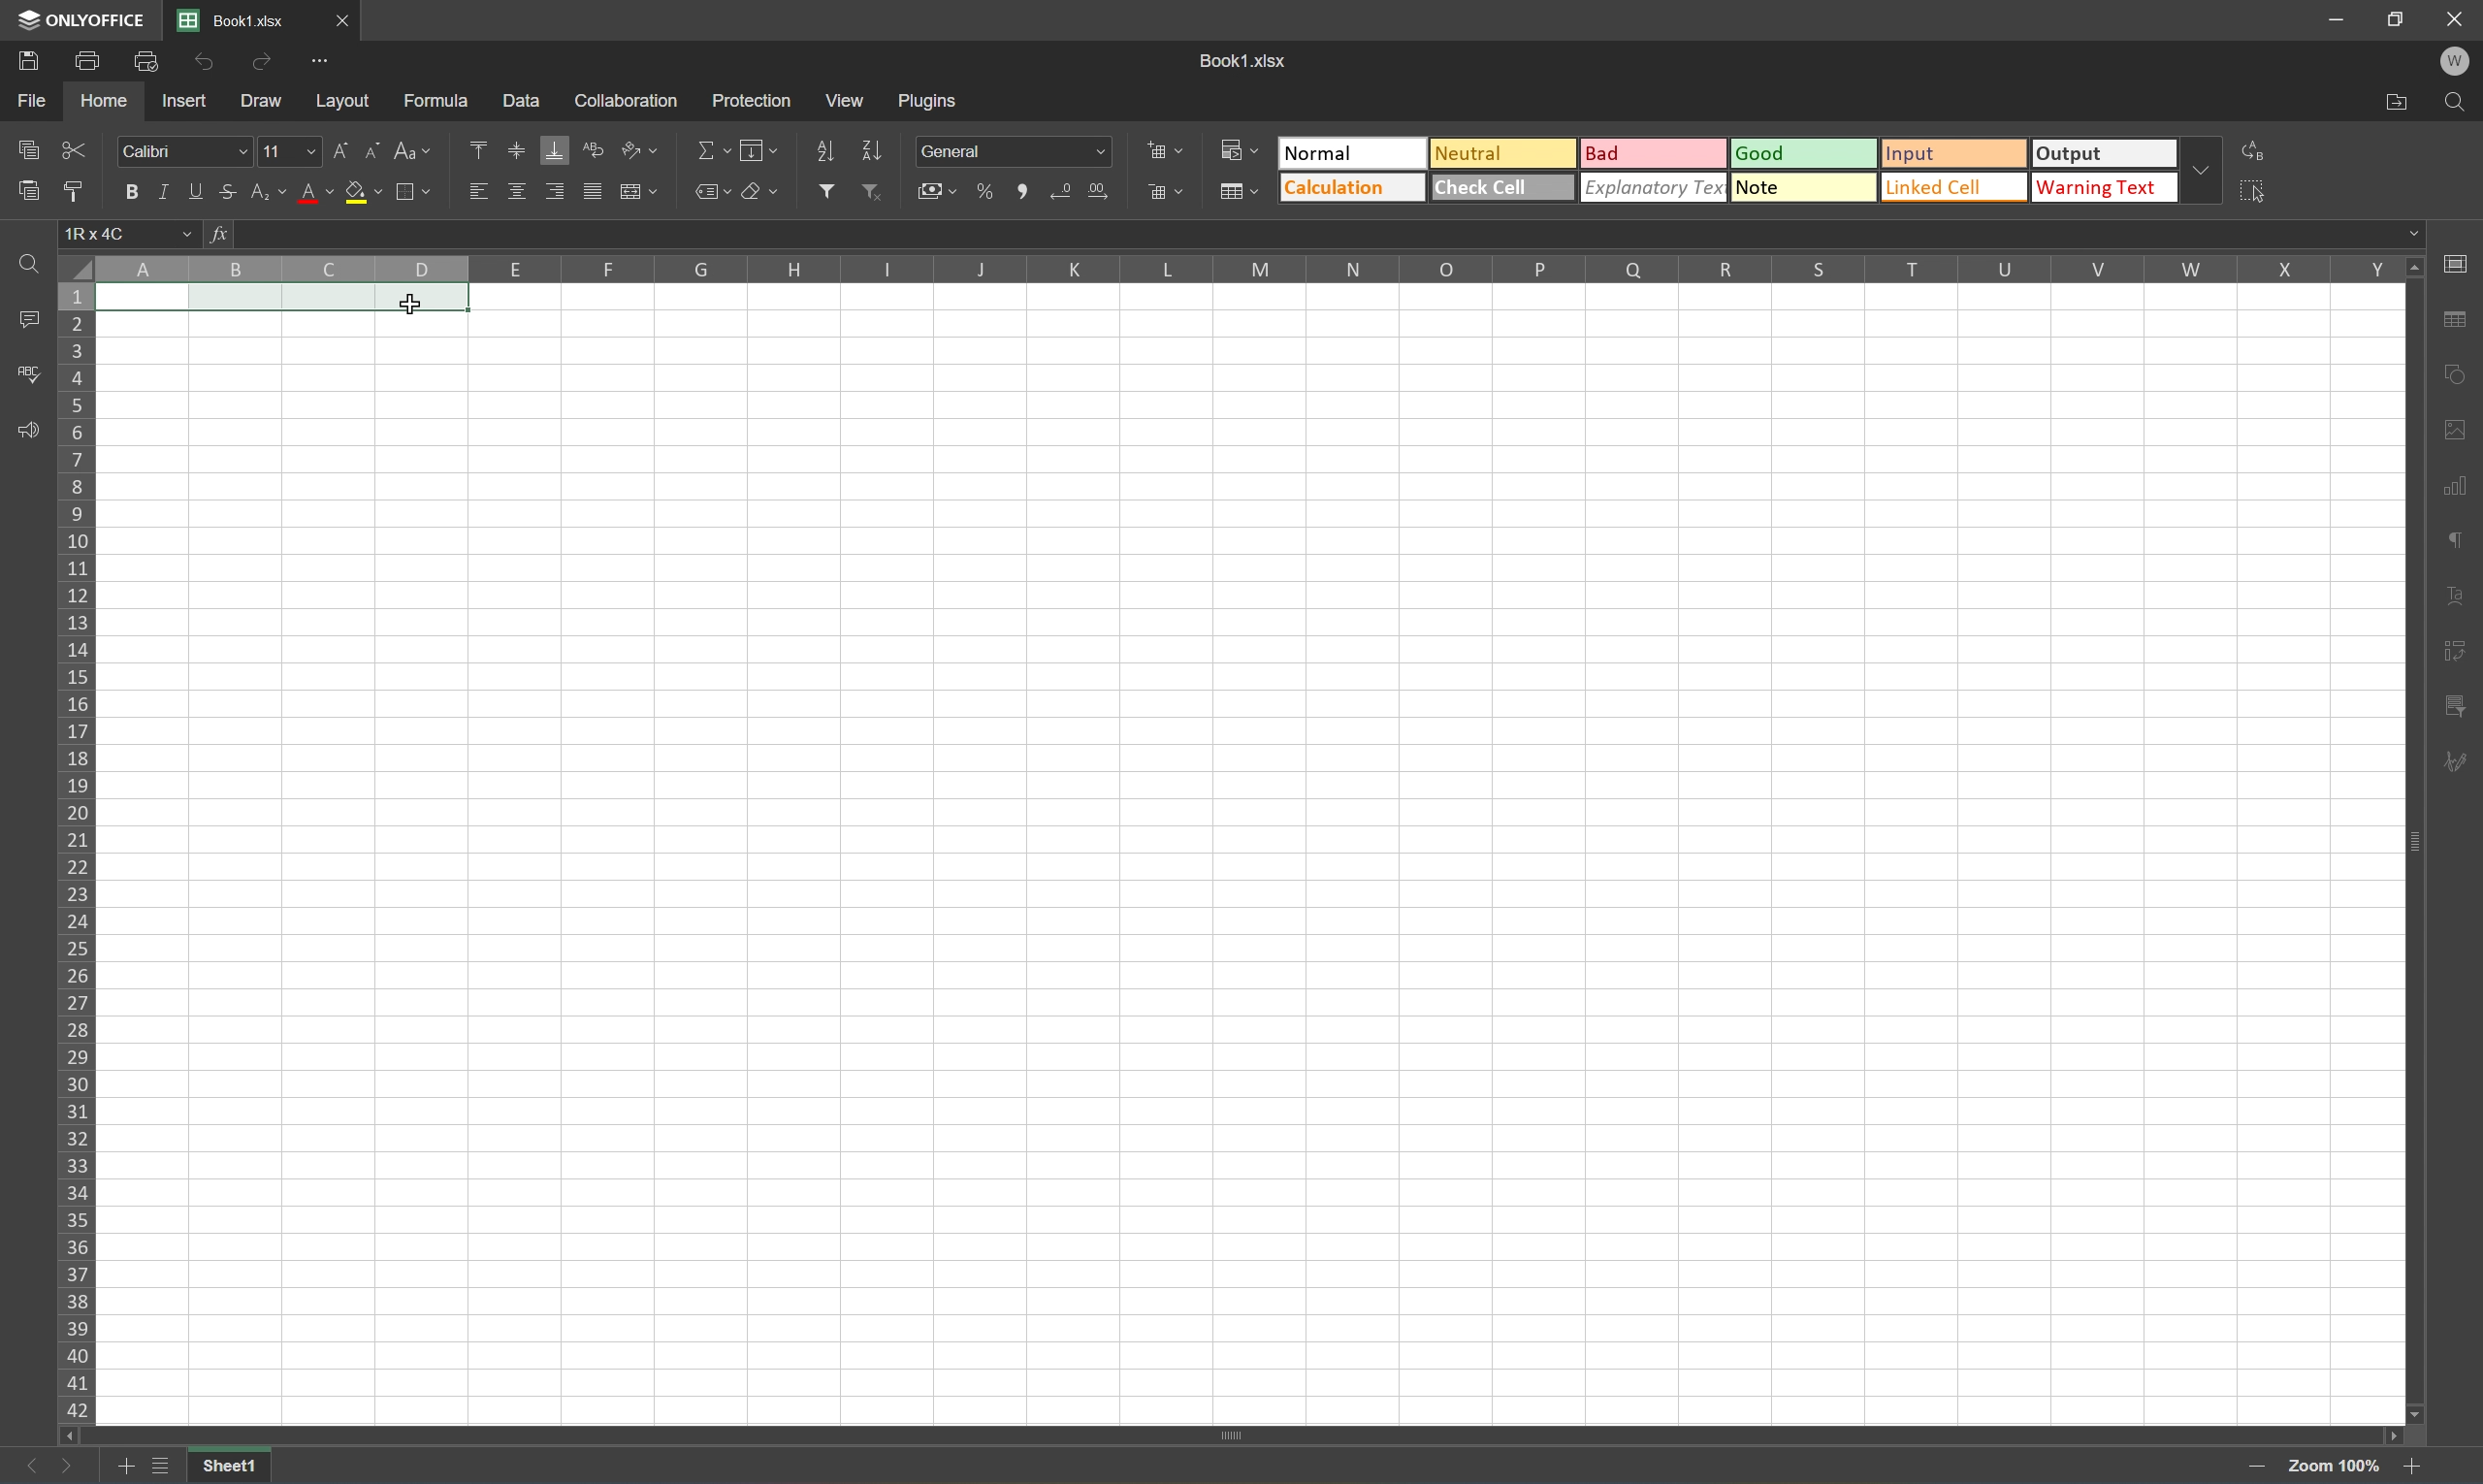 This screenshot has height=1484, width=2483. I want to click on Data, so click(518, 96).